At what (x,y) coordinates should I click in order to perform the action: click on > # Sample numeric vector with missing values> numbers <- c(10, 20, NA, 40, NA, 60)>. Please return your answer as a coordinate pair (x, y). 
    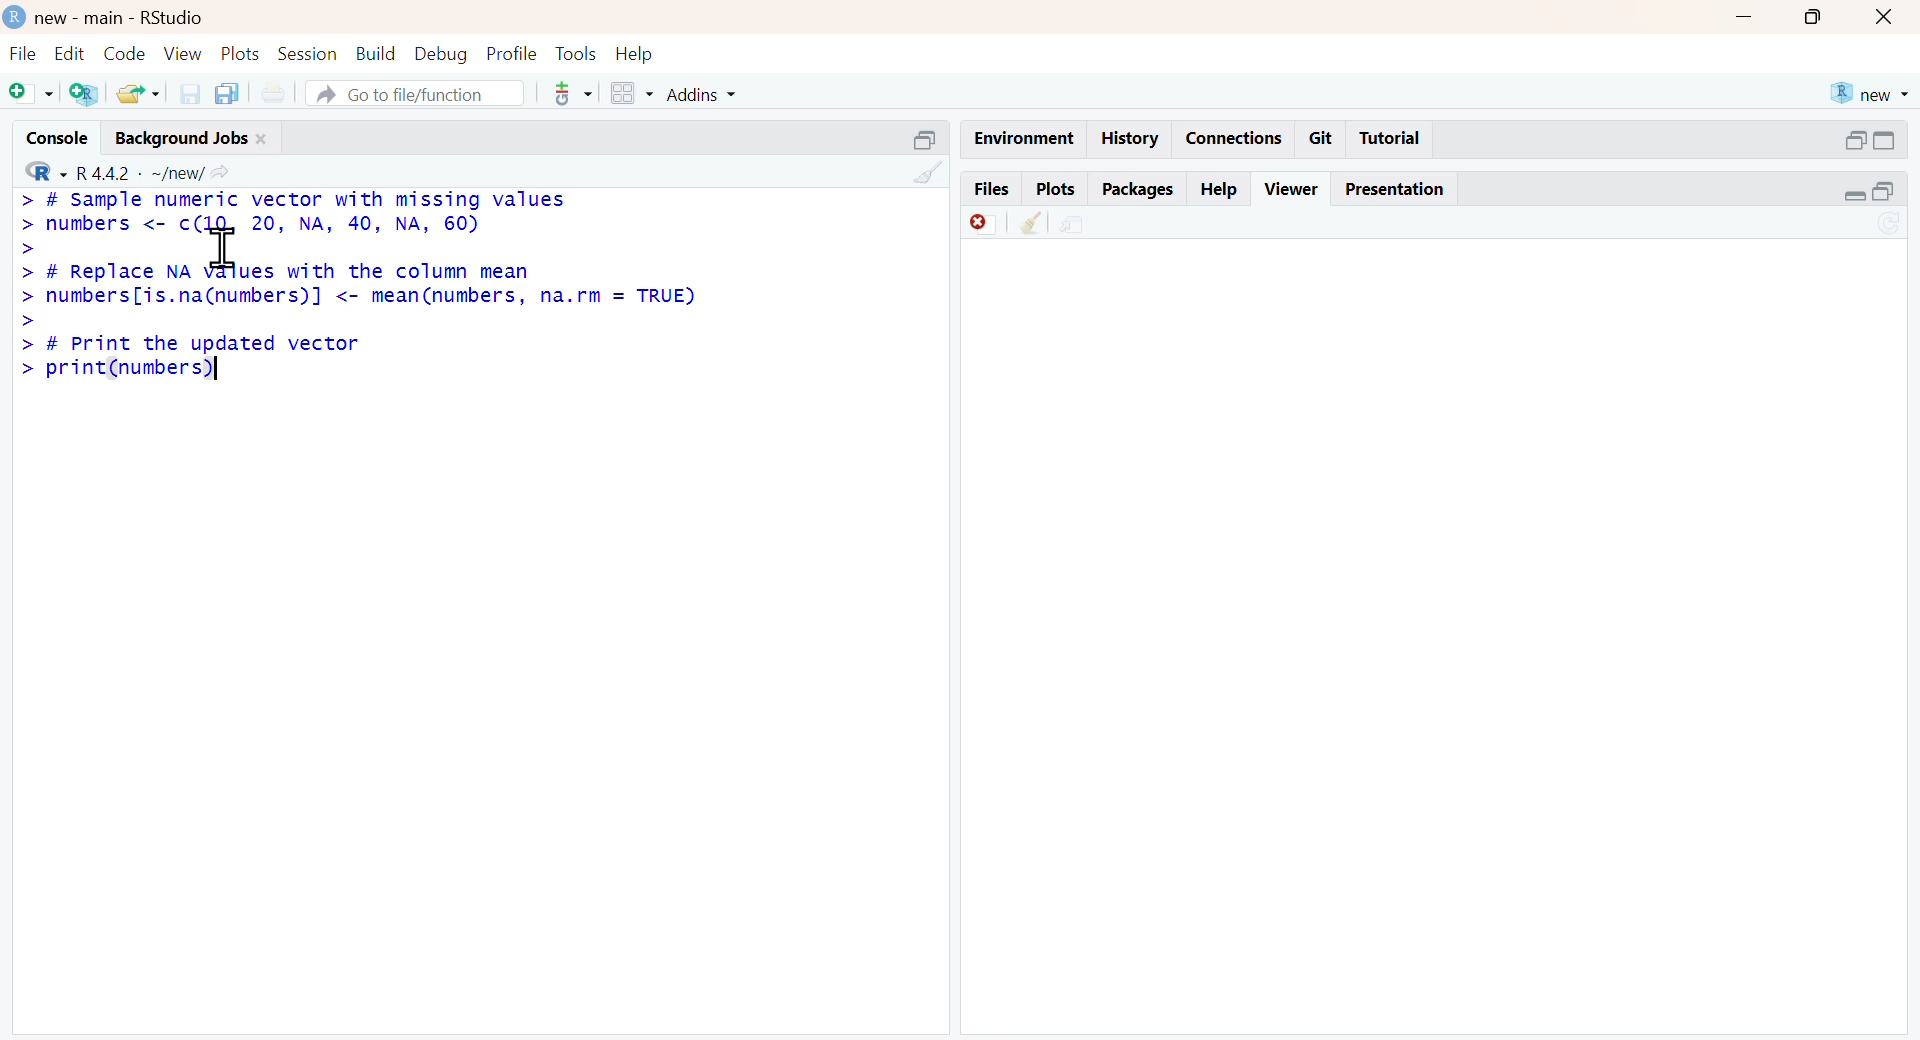
    Looking at the image, I should click on (293, 224).